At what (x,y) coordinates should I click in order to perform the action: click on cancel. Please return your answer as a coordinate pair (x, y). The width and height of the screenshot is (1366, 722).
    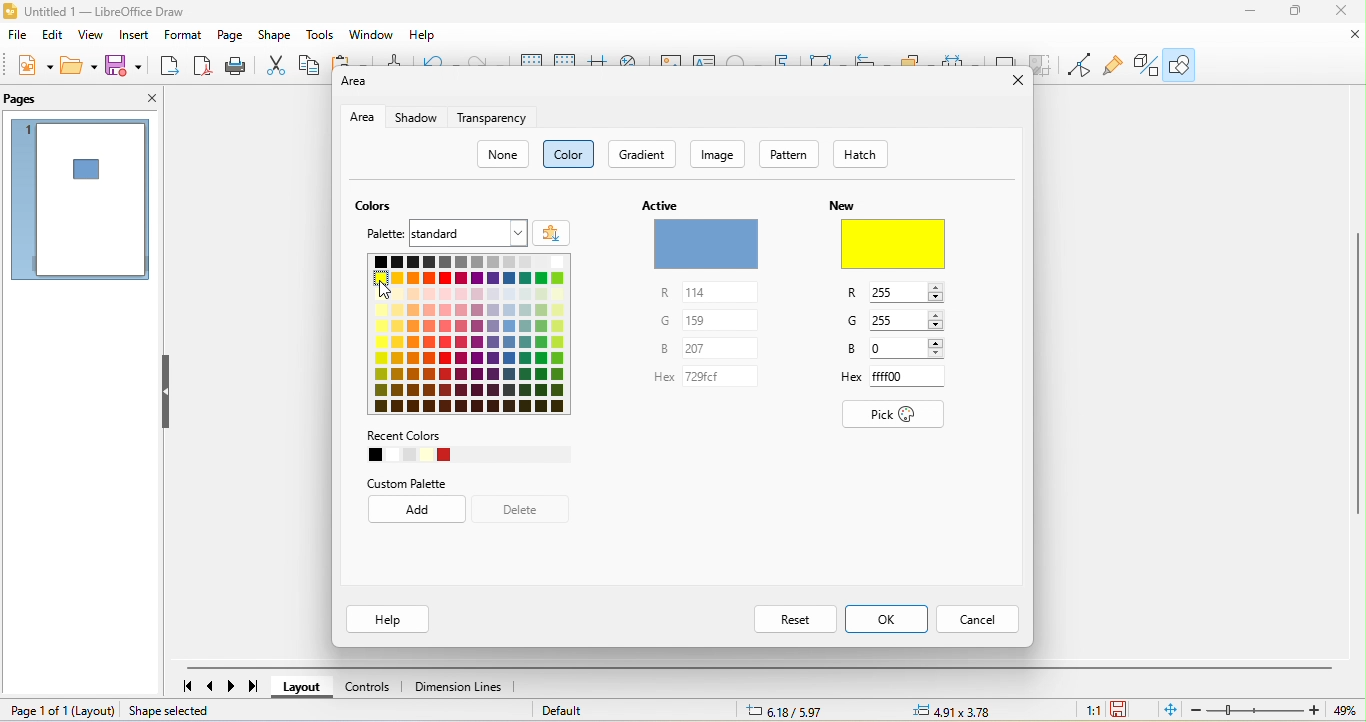
    Looking at the image, I should click on (983, 619).